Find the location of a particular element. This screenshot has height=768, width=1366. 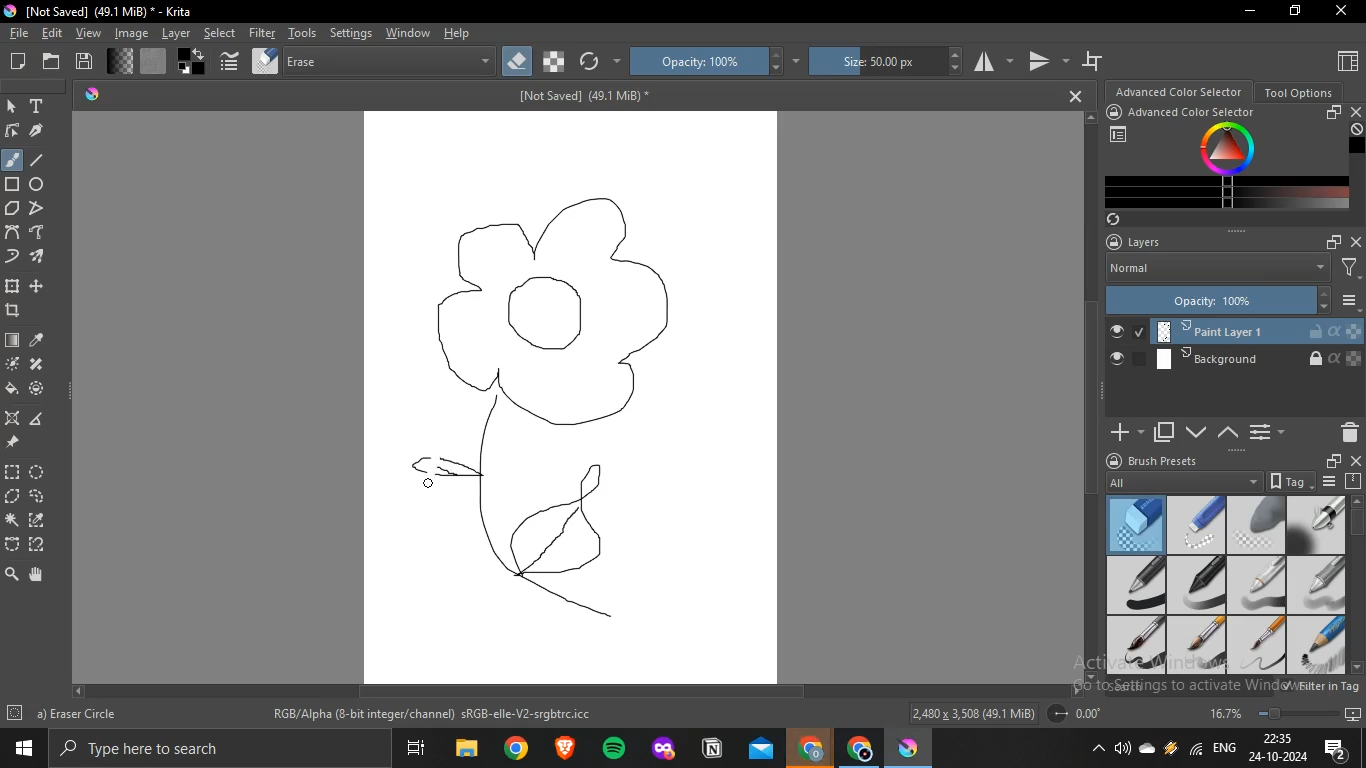

view is located at coordinates (87, 34).